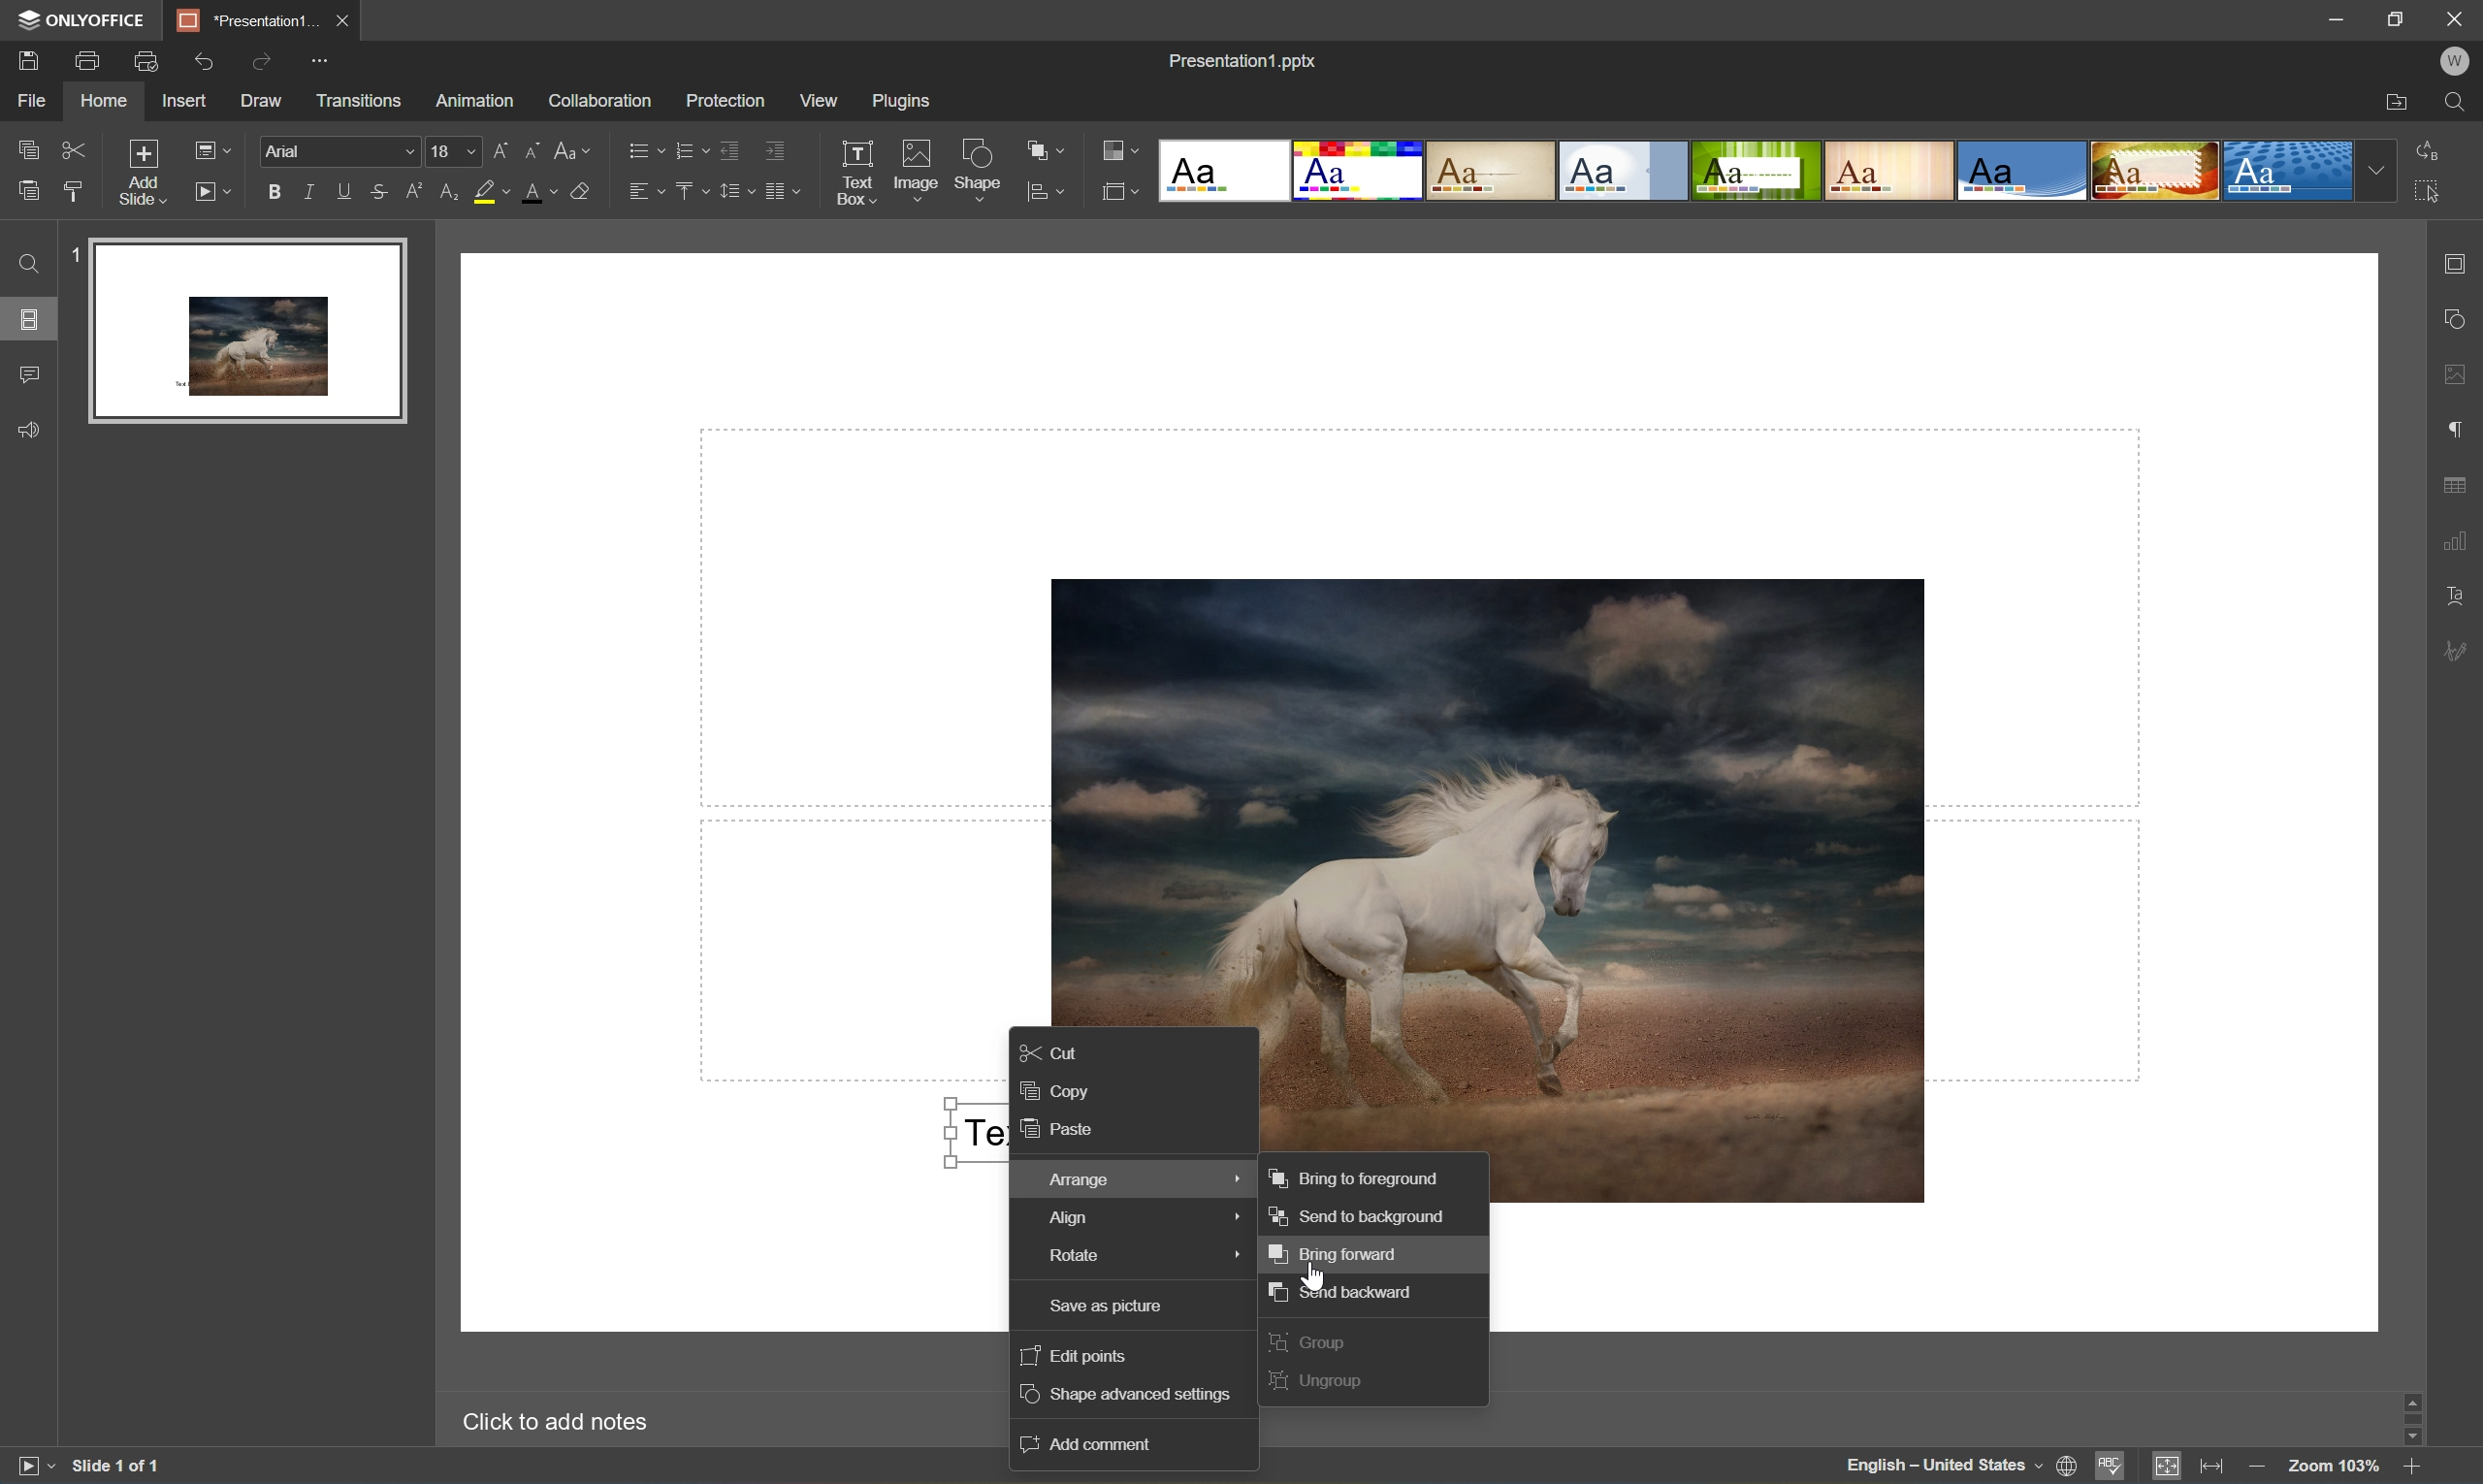  What do you see at coordinates (30, 265) in the screenshot?
I see `Find` at bounding box center [30, 265].